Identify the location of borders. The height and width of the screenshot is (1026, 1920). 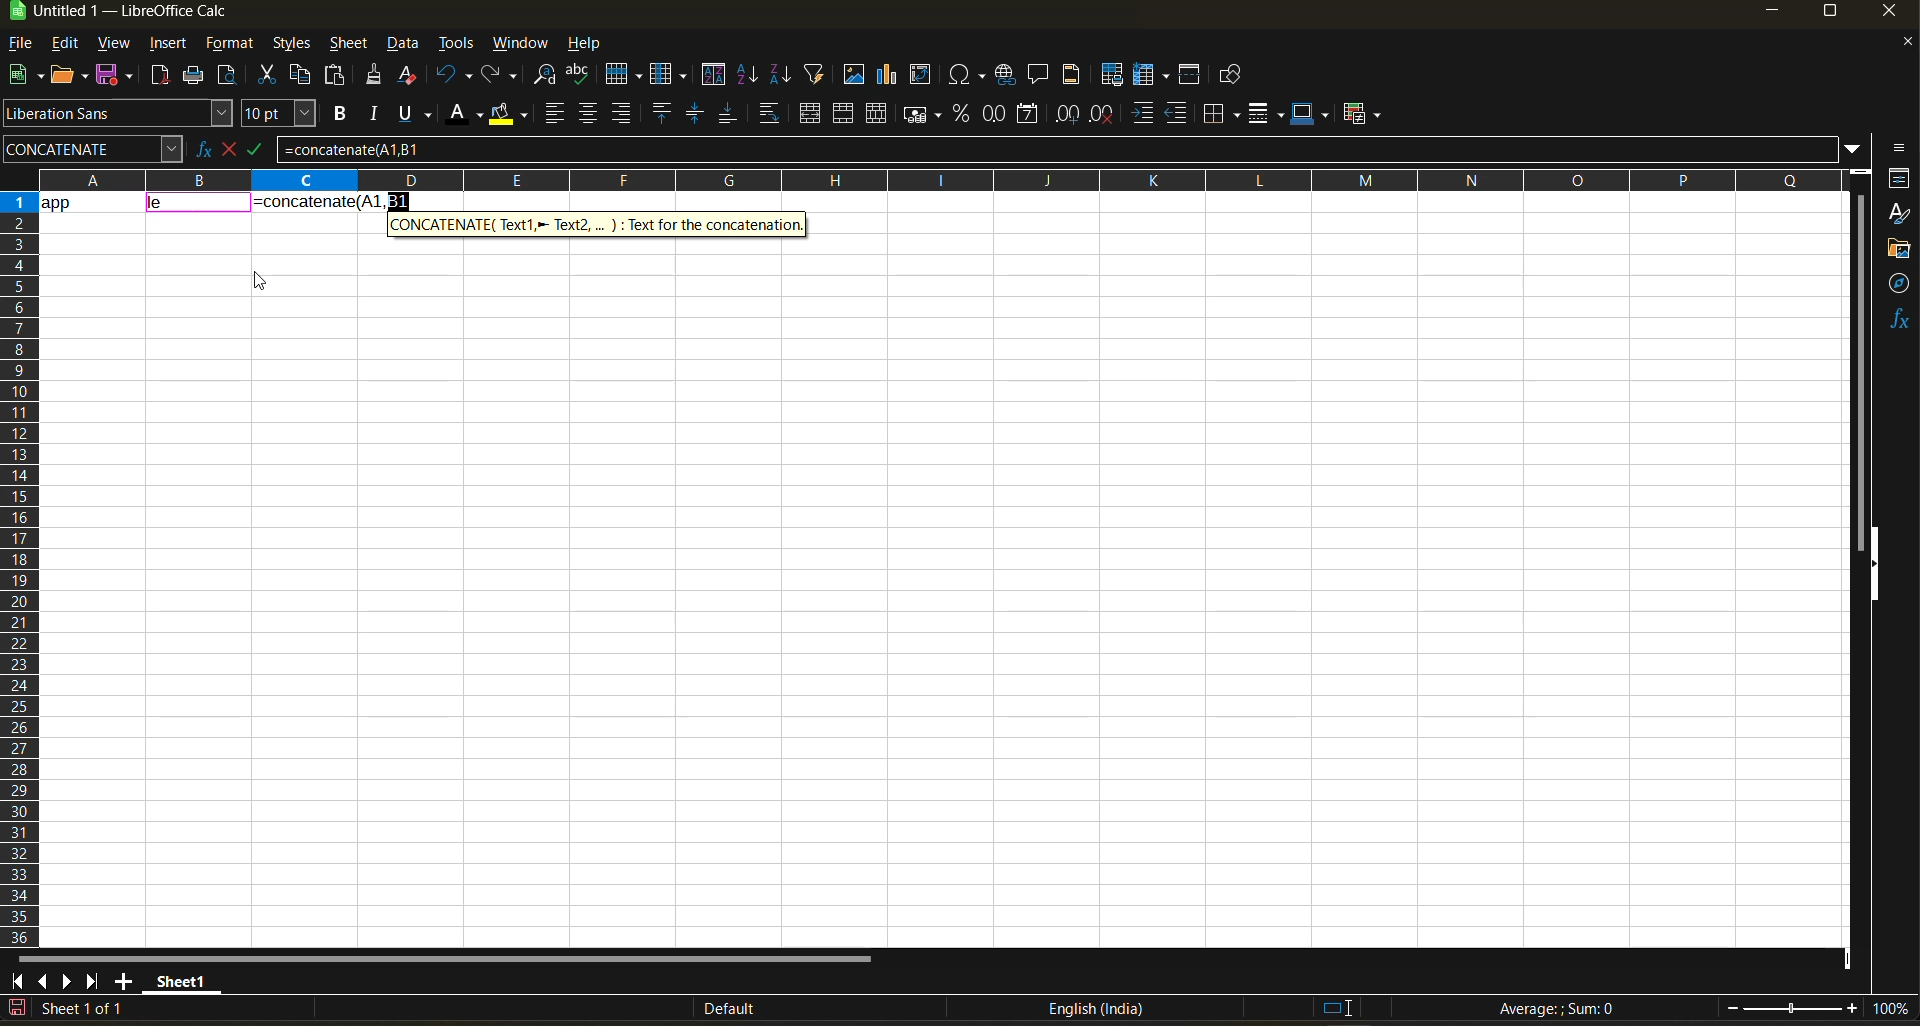
(1222, 114).